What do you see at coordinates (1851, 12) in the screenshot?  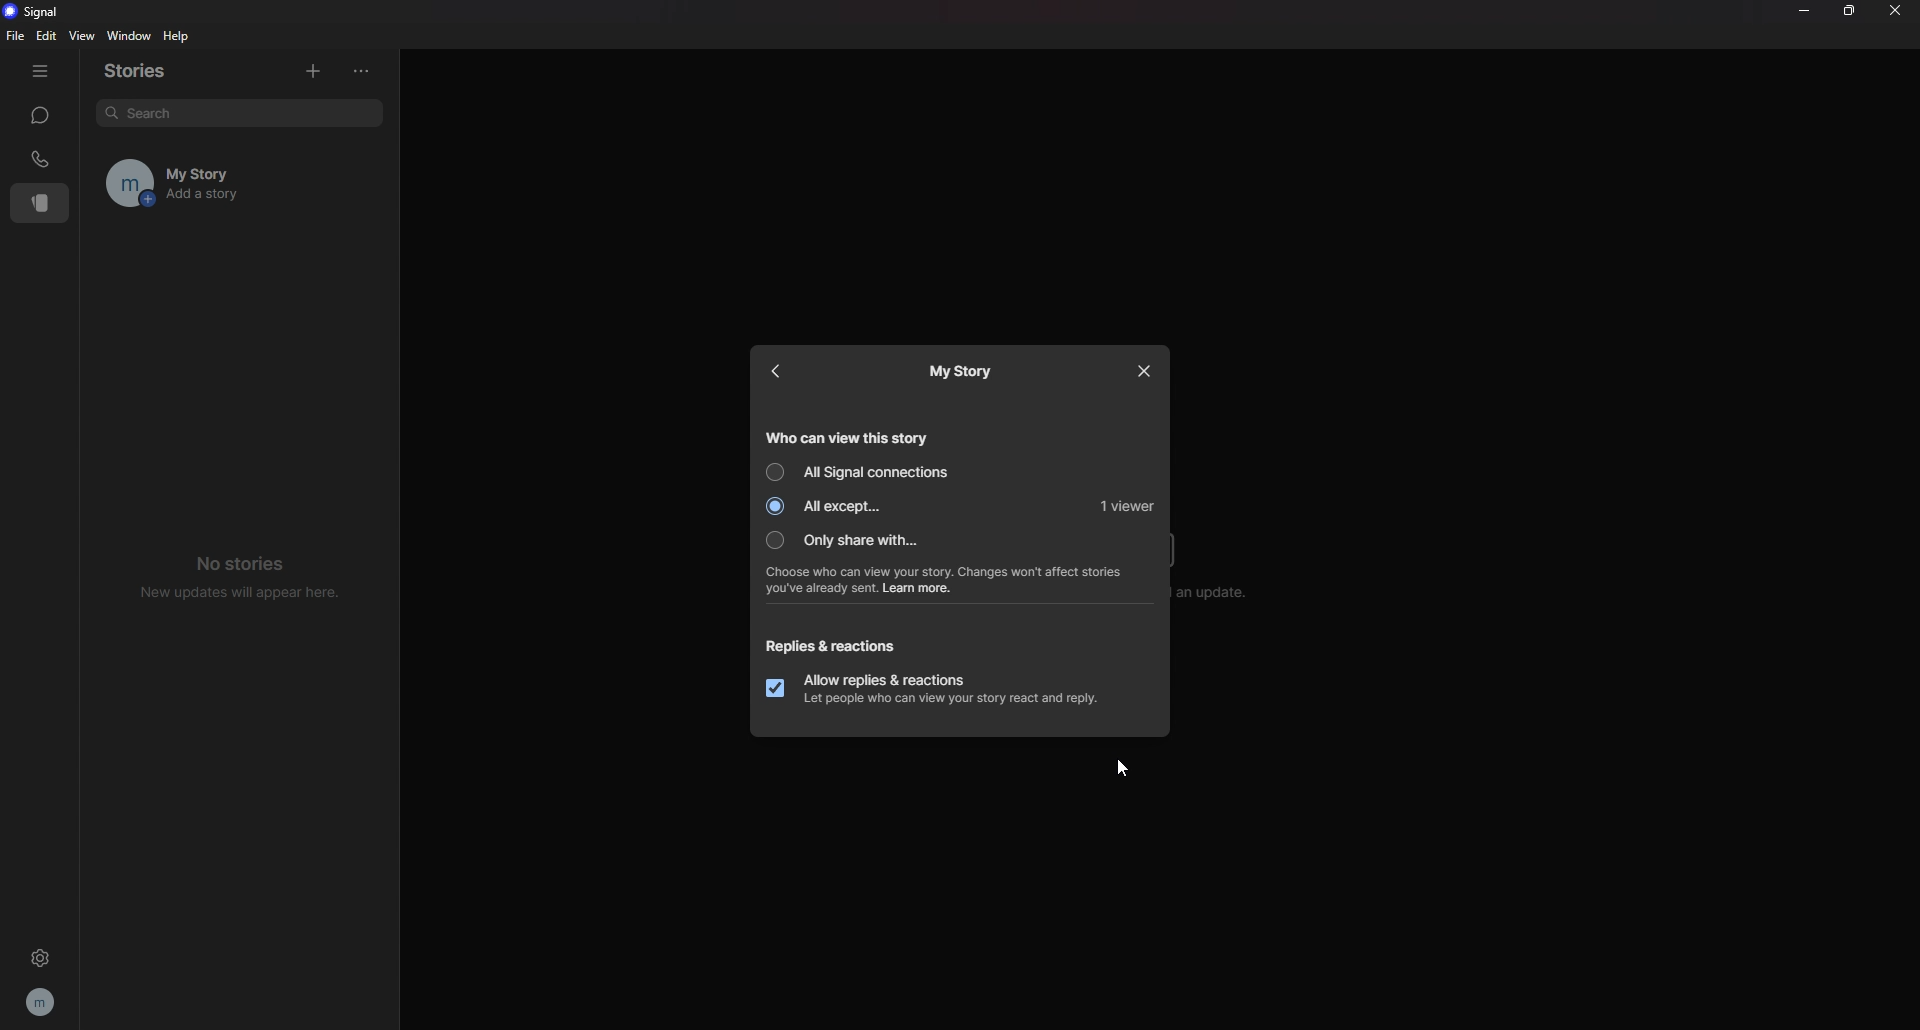 I see `resize` at bounding box center [1851, 12].